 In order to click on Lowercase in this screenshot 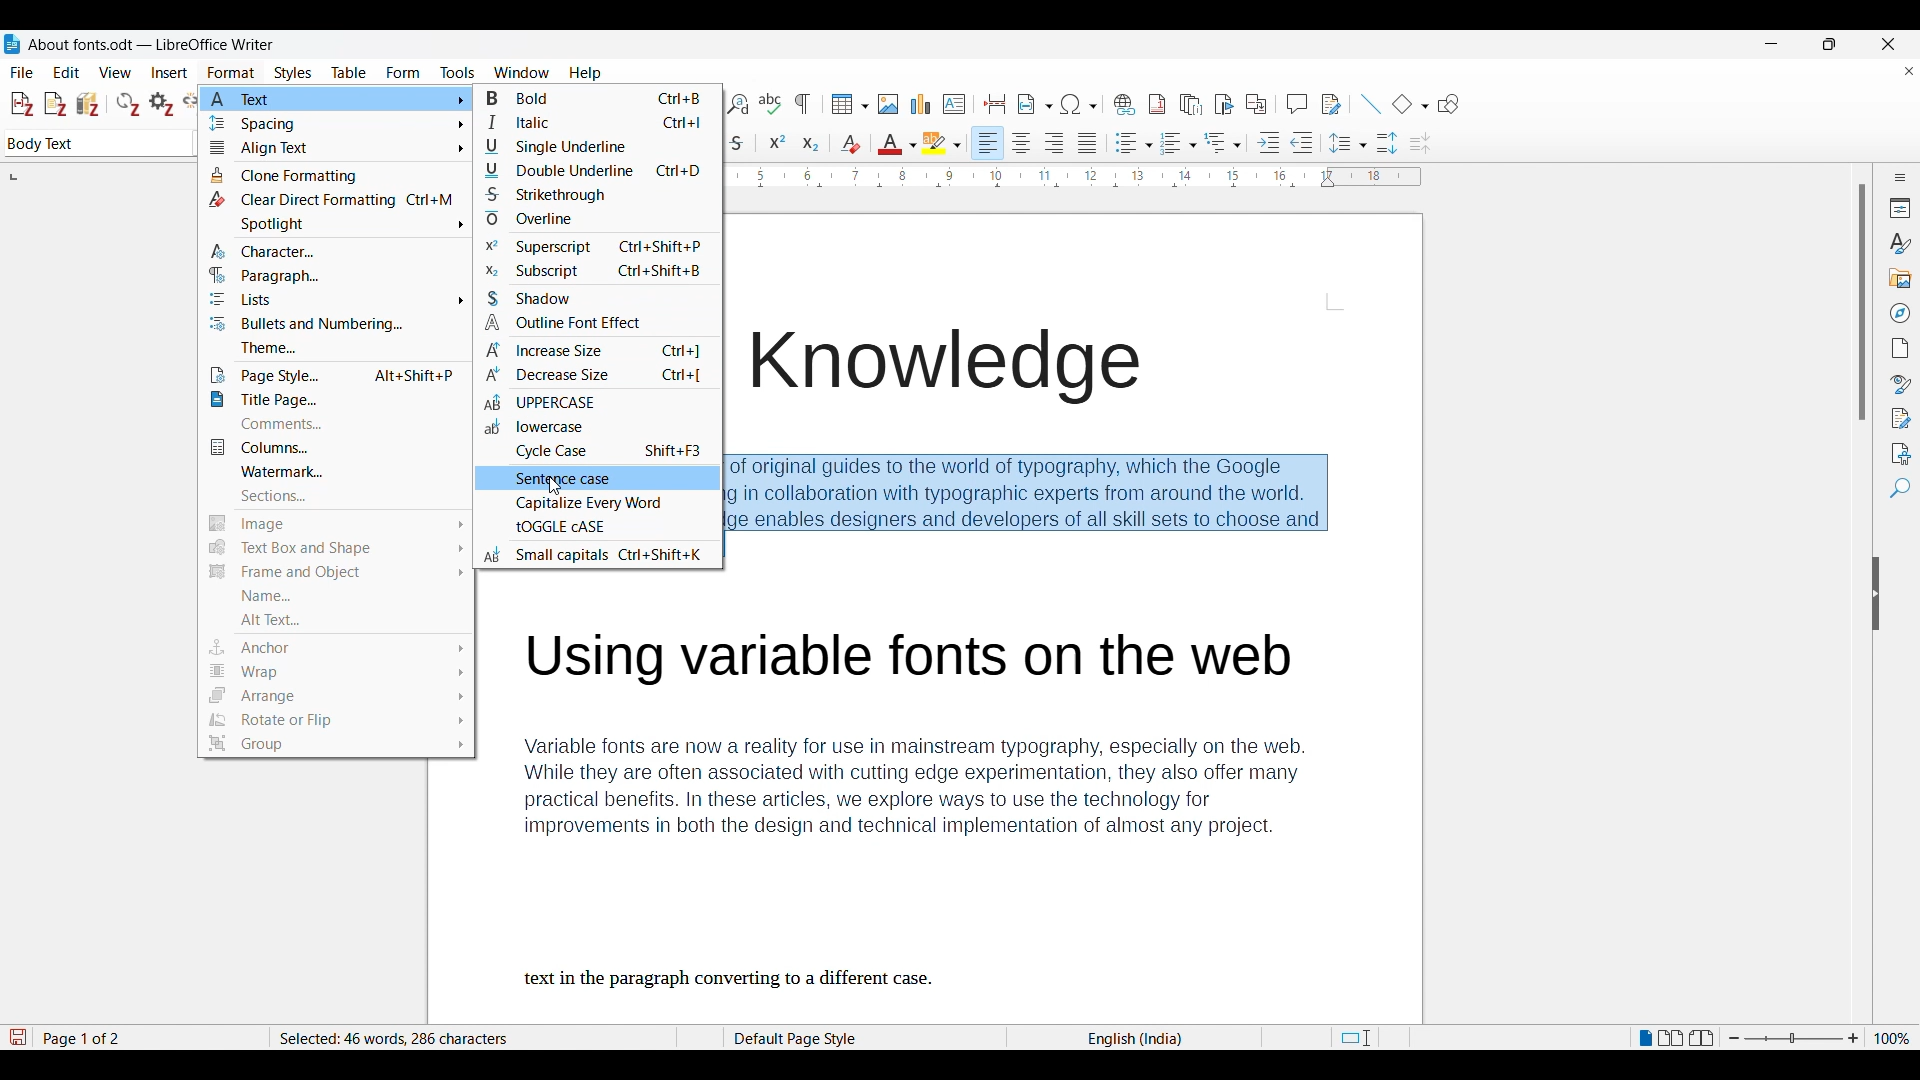, I will do `click(540, 430)`.